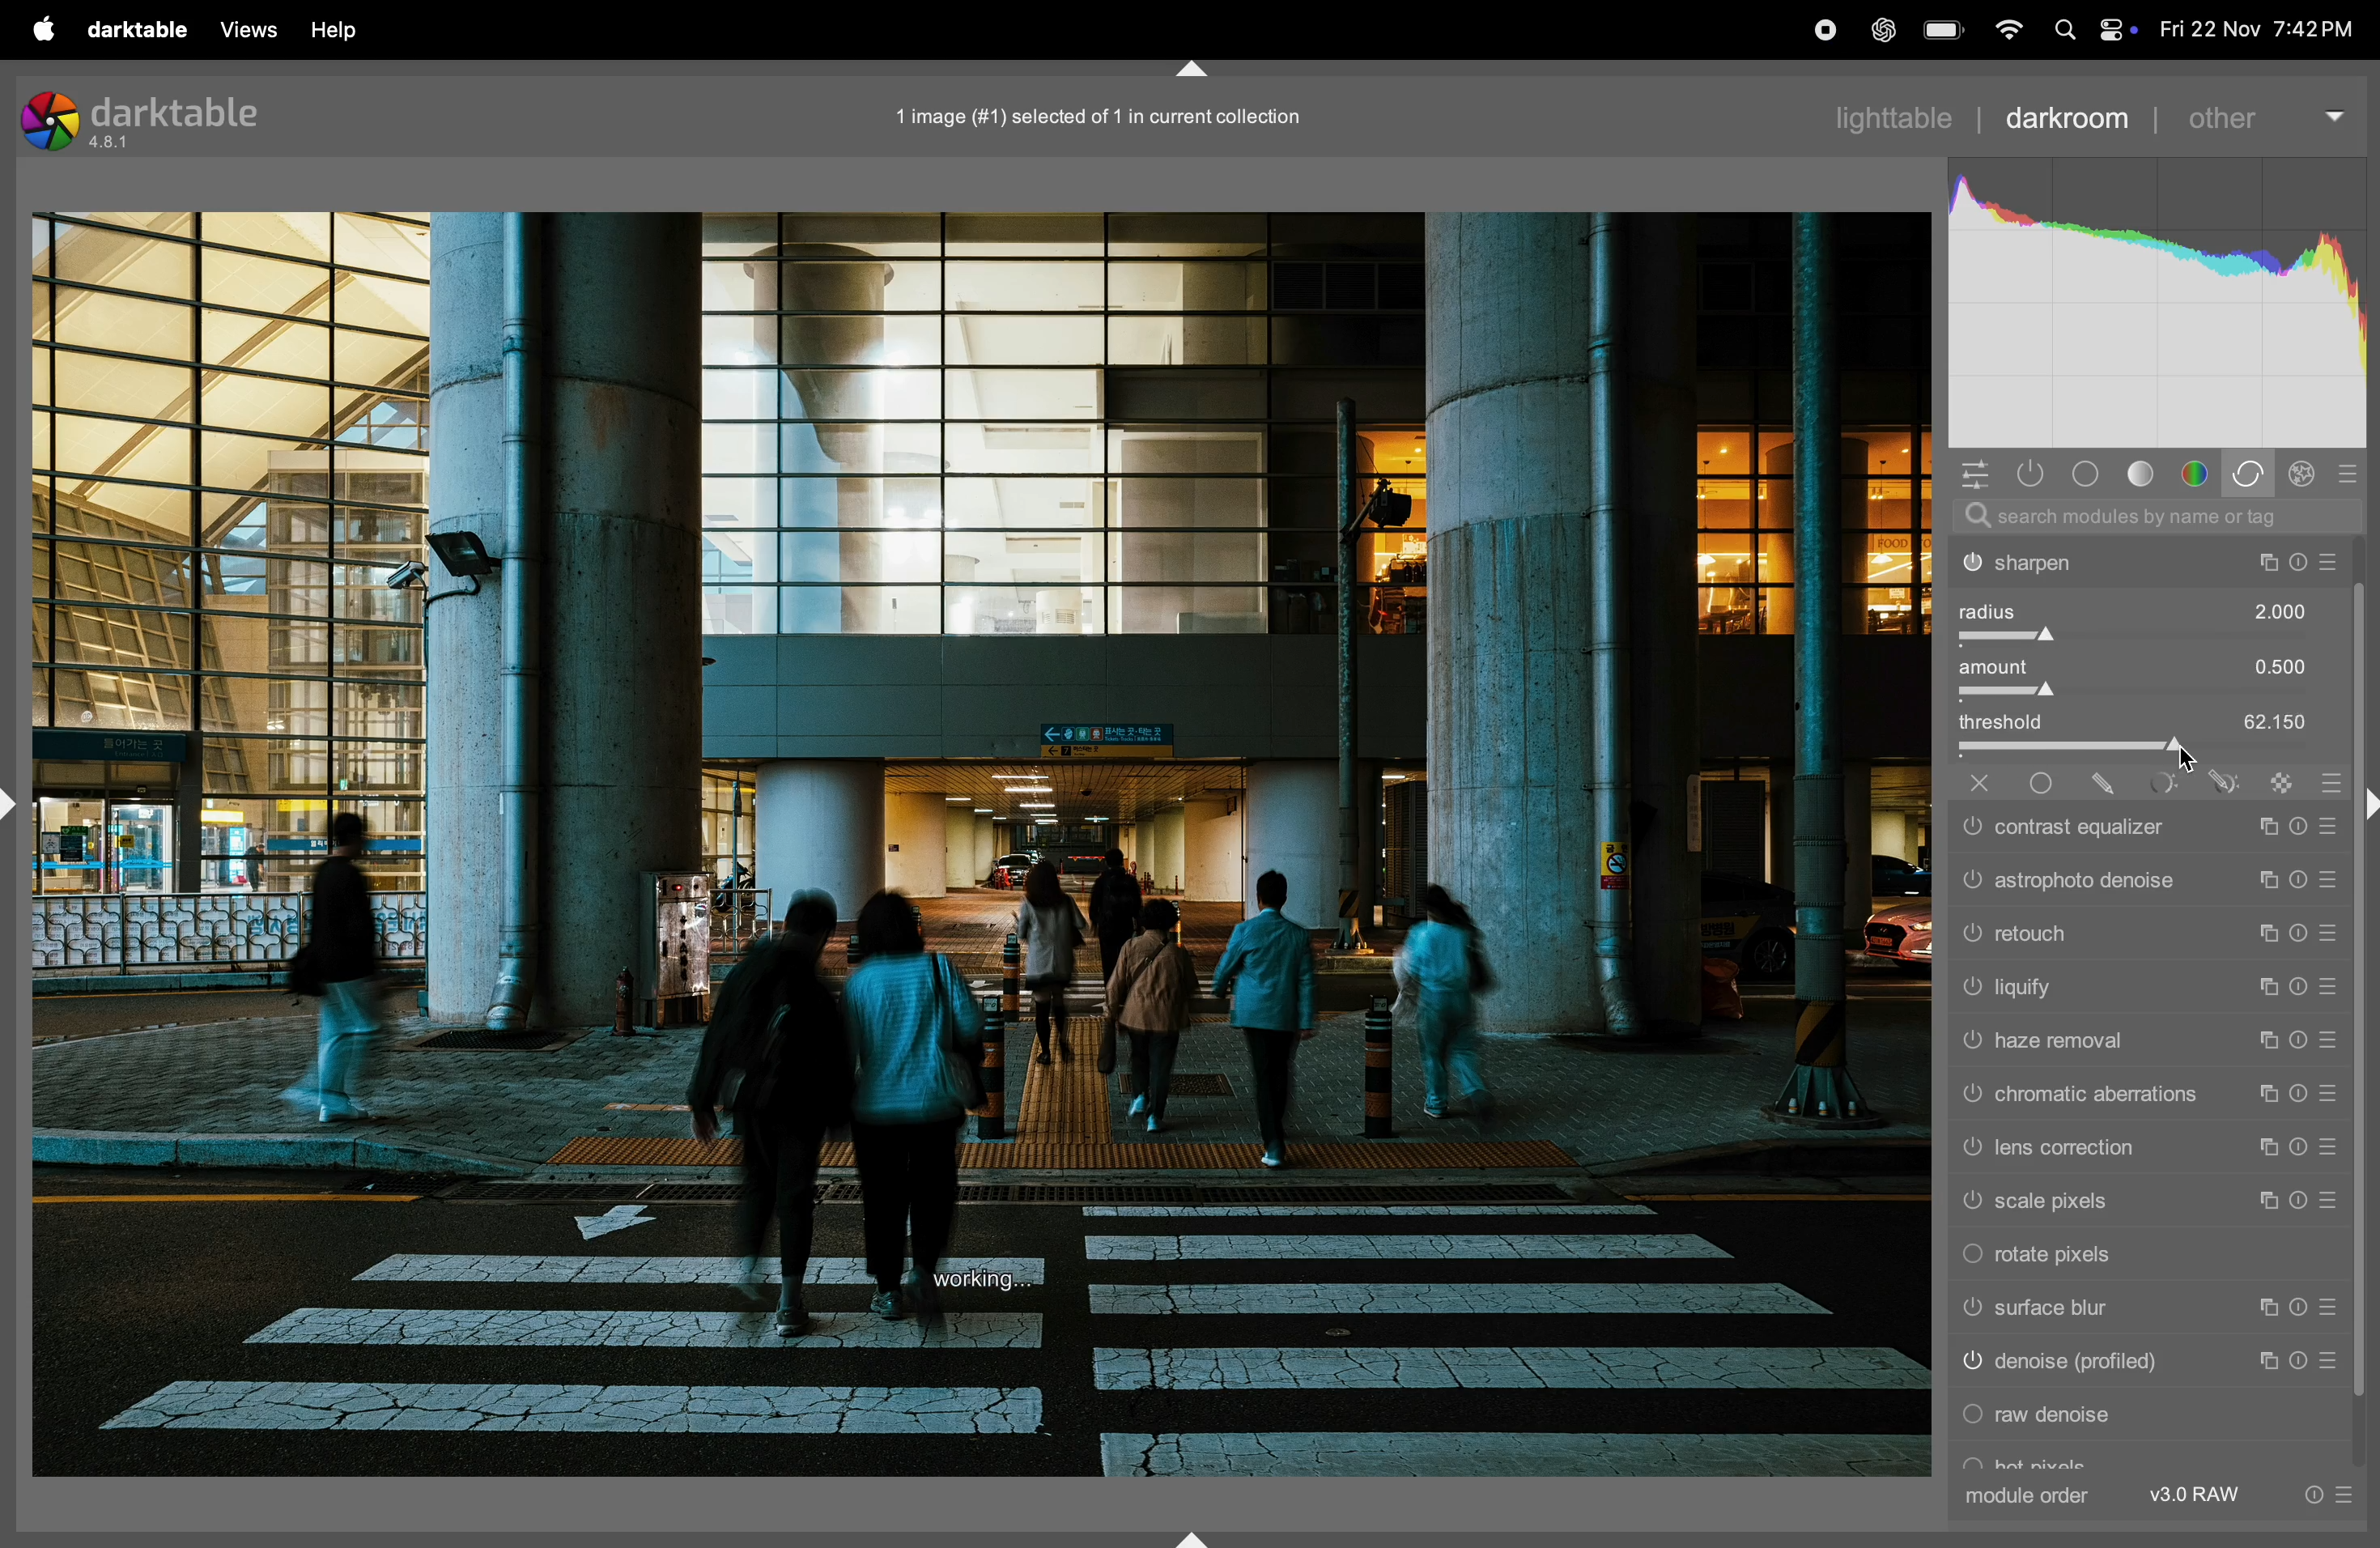 The image size is (2380, 1548). I want to click on apple widgets, so click(2117, 30).